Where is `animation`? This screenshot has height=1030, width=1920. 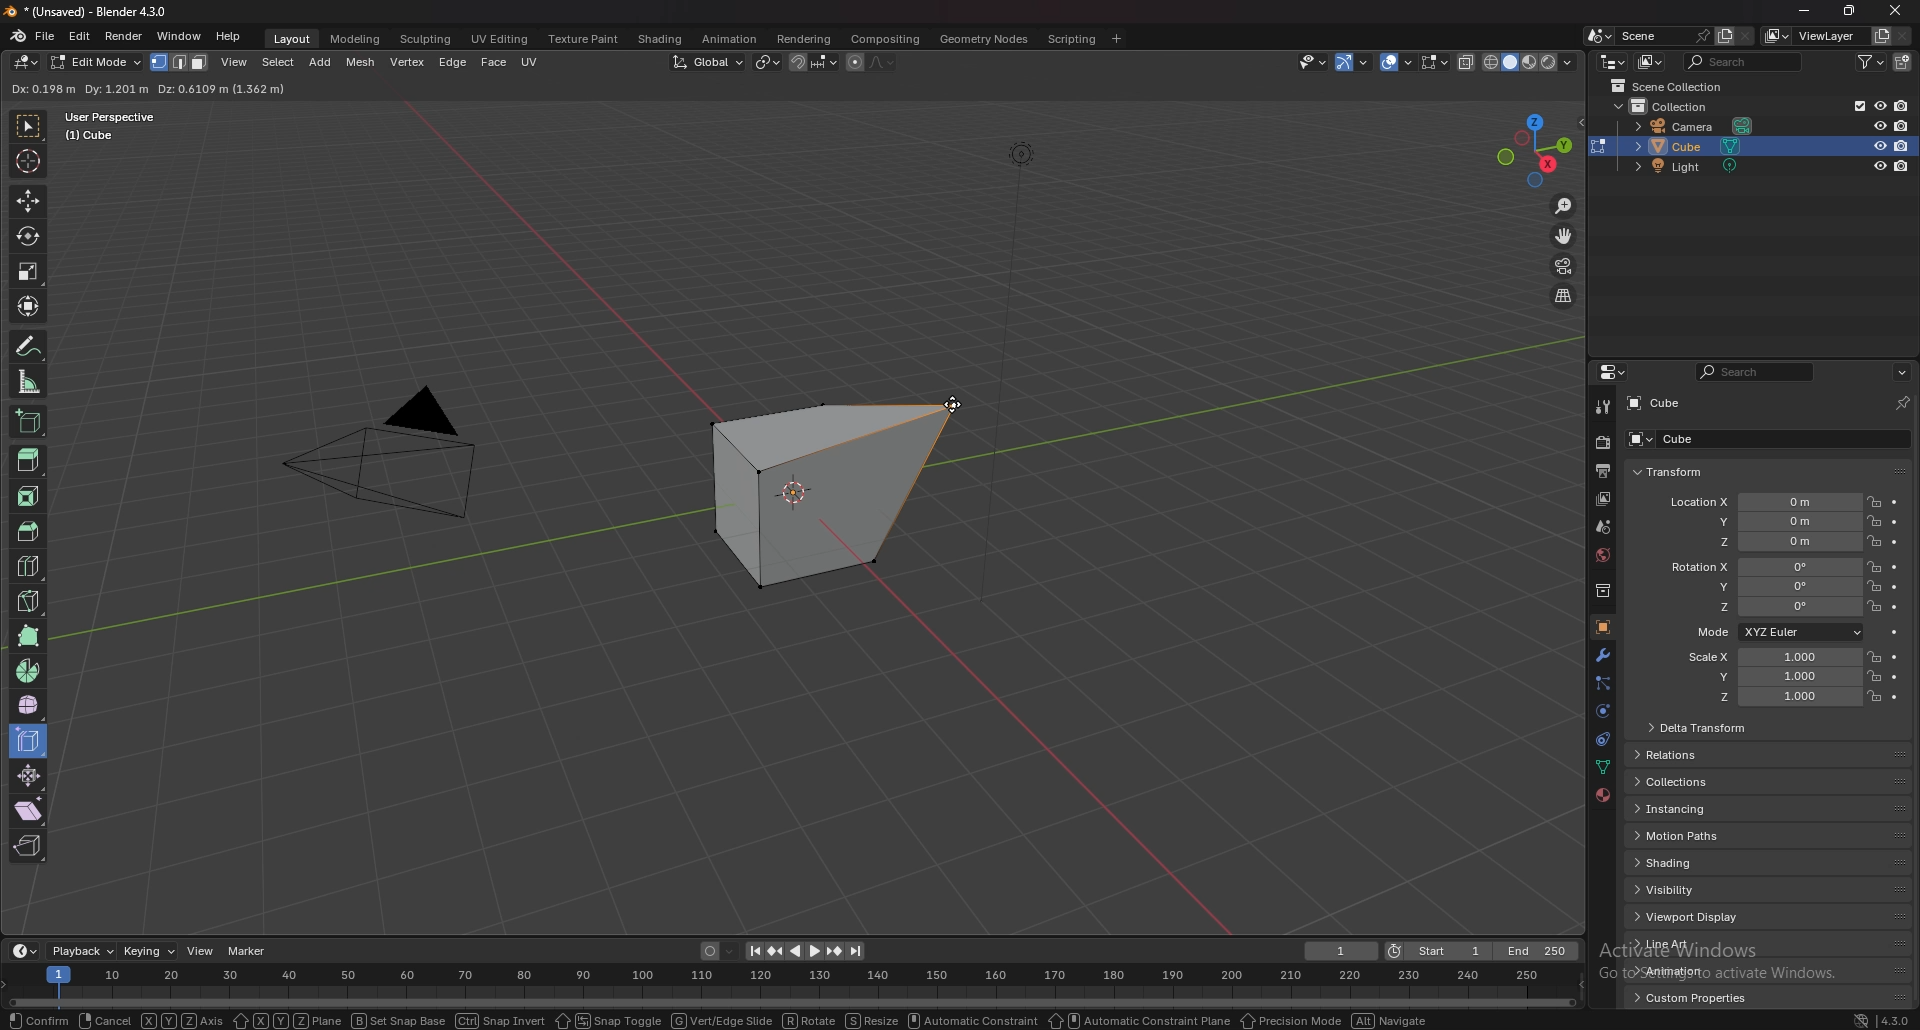 animation is located at coordinates (731, 38).